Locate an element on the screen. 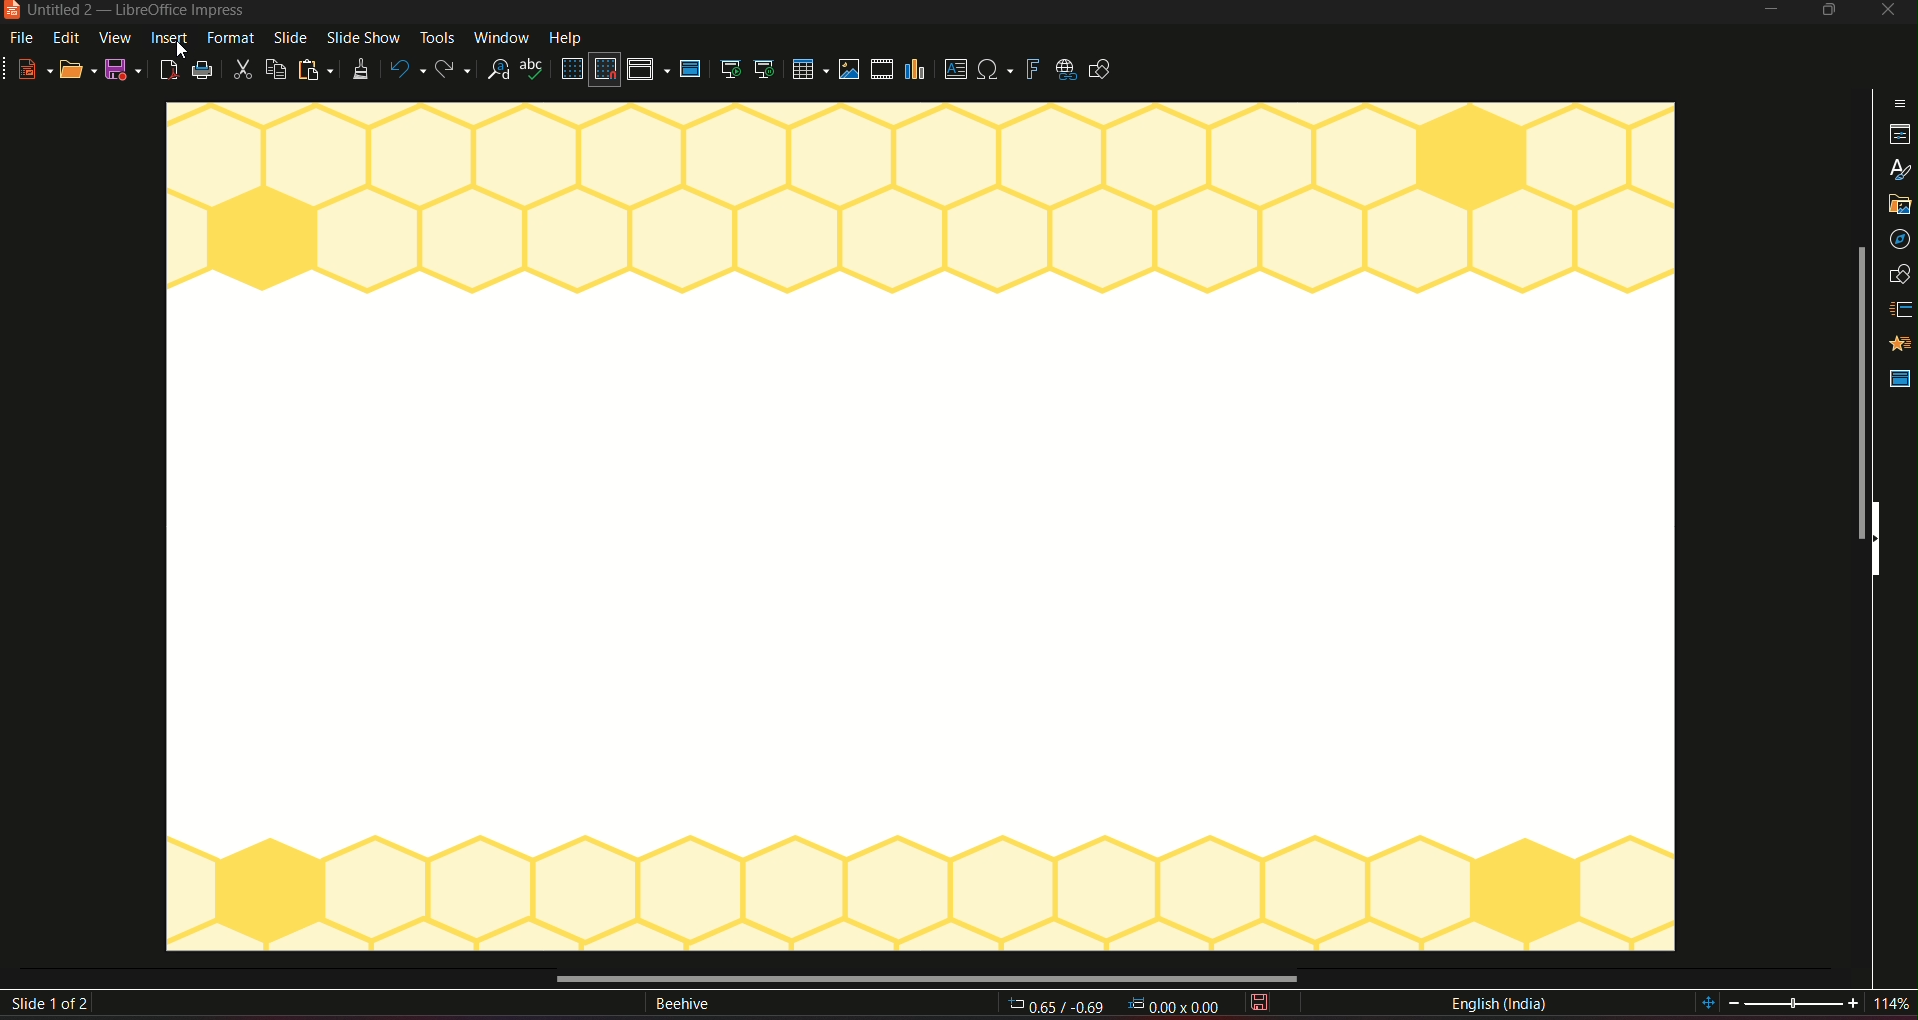 The image size is (1918, 1020). start from current slide is located at coordinates (764, 70).